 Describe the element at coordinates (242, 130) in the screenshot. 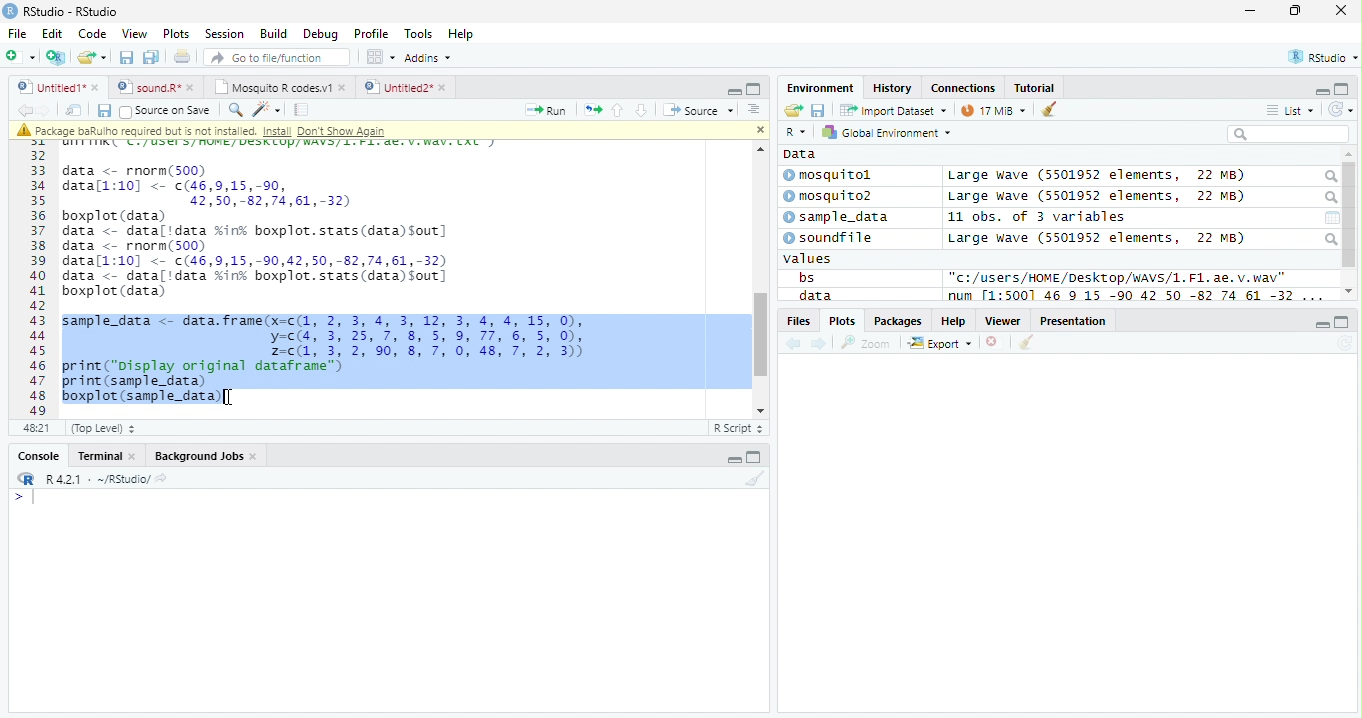

I see `A Package baRulho required but is not installed. Install Don't Show Again` at that location.